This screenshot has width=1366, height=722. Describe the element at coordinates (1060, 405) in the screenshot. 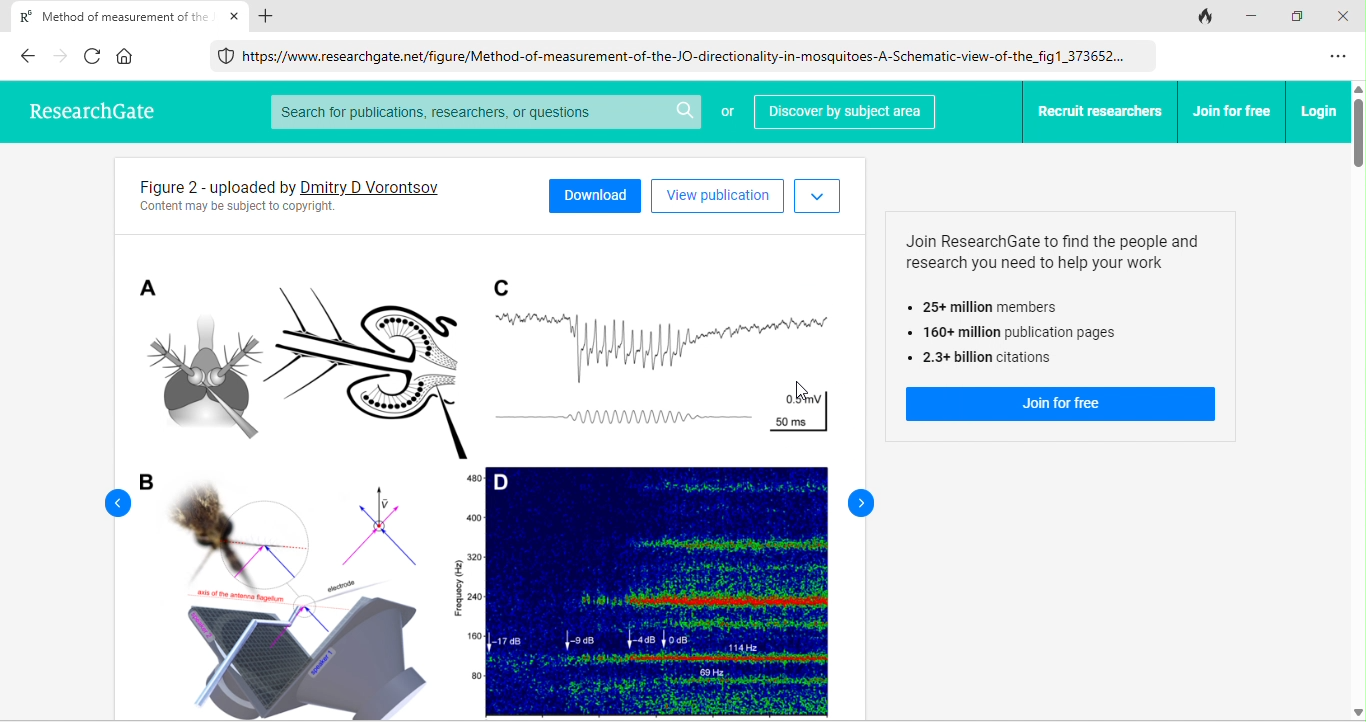

I see `join for free` at that location.